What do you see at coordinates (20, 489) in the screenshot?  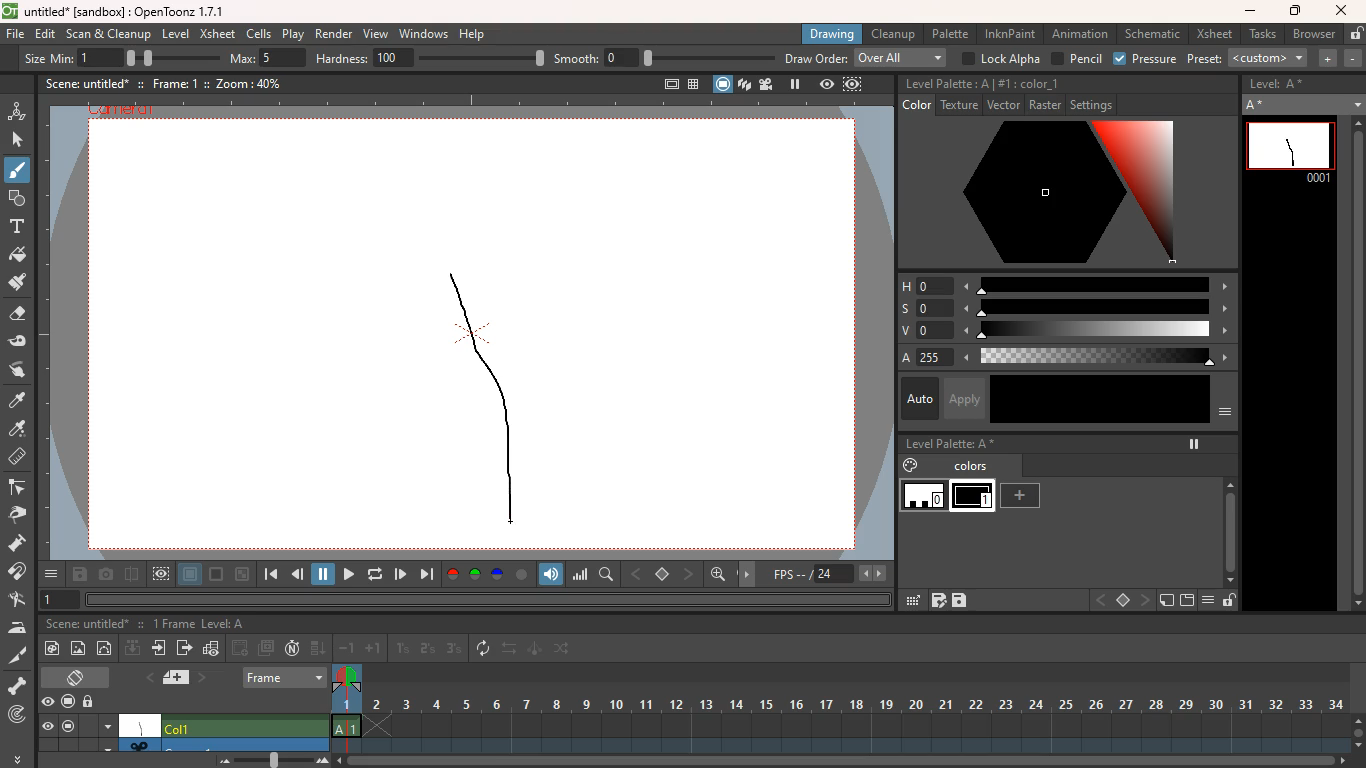 I see `edge` at bounding box center [20, 489].